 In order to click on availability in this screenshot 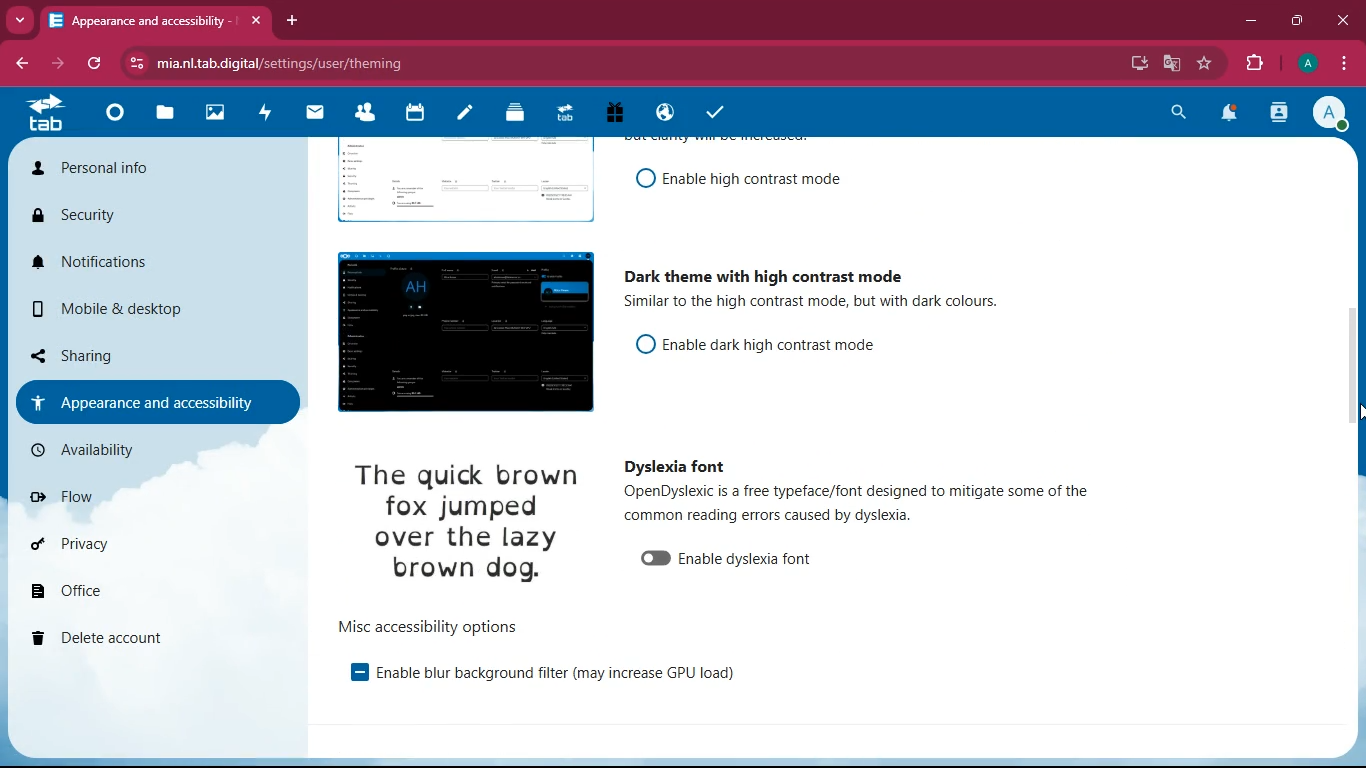, I will do `click(127, 450)`.